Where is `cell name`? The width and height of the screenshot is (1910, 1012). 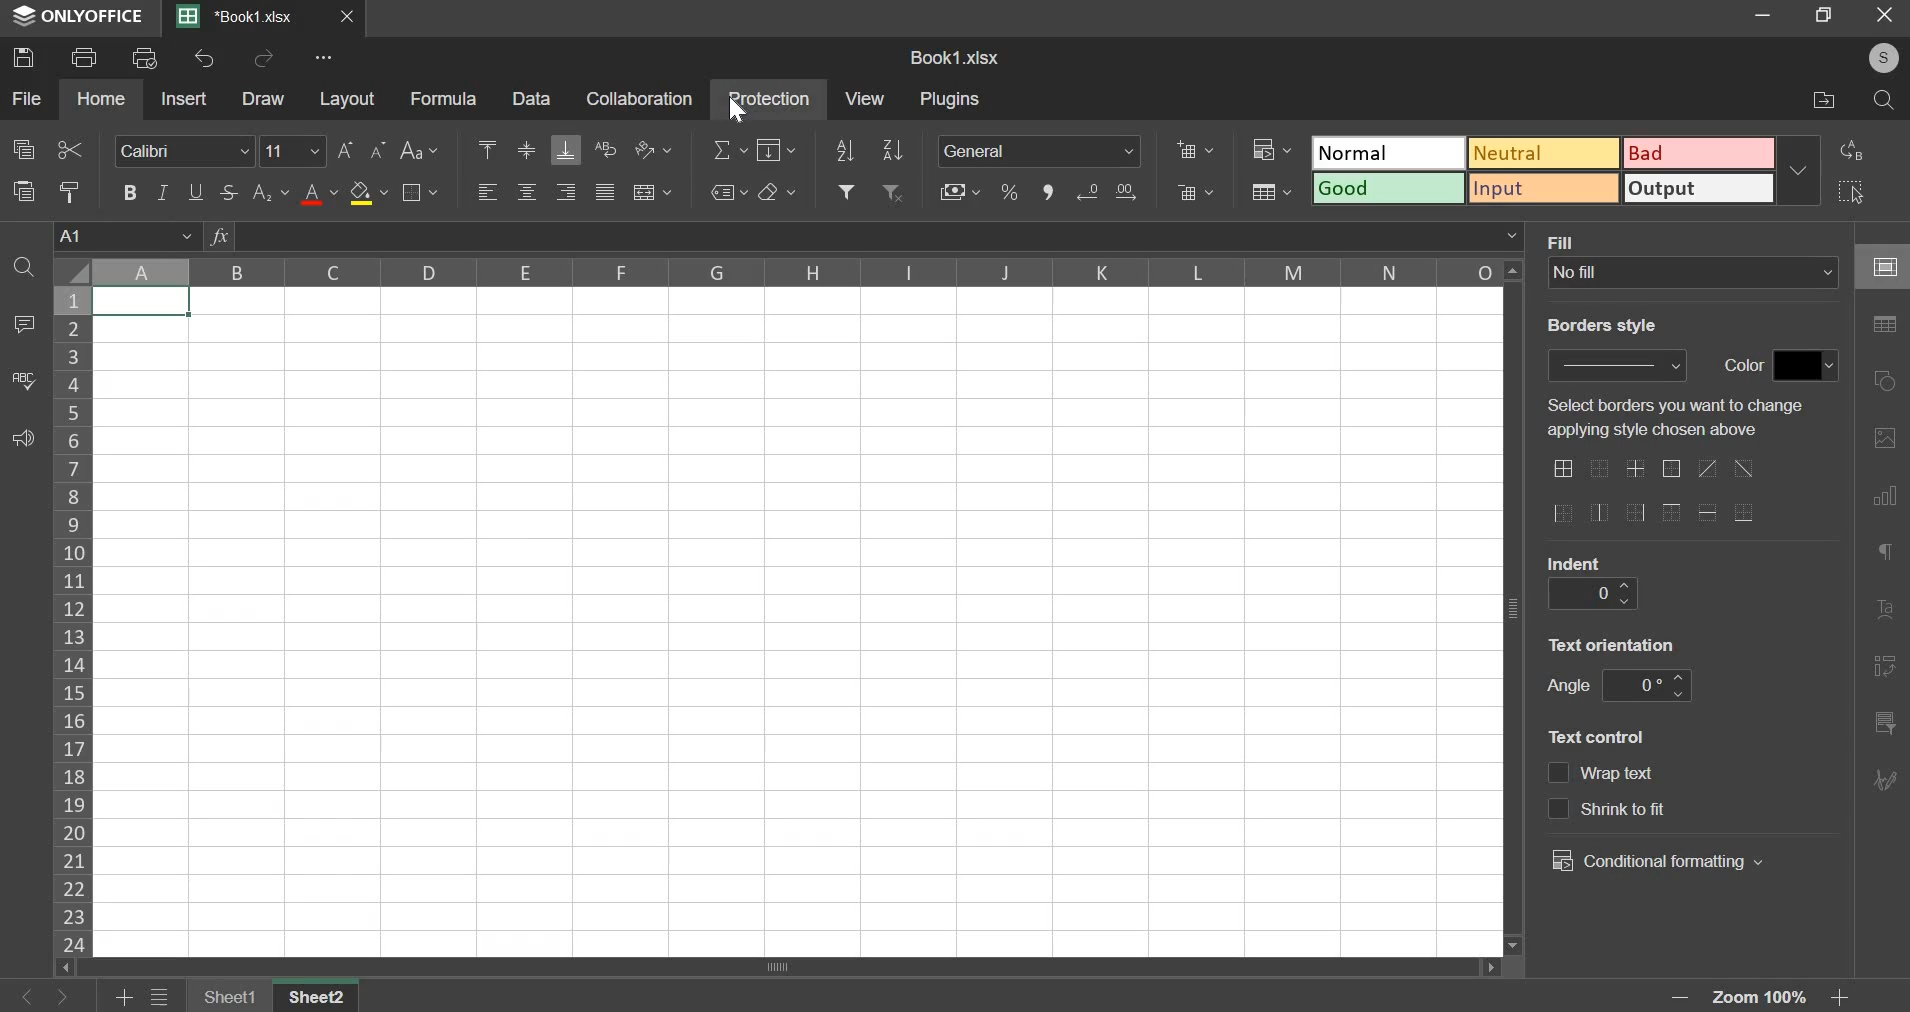
cell name is located at coordinates (127, 234).